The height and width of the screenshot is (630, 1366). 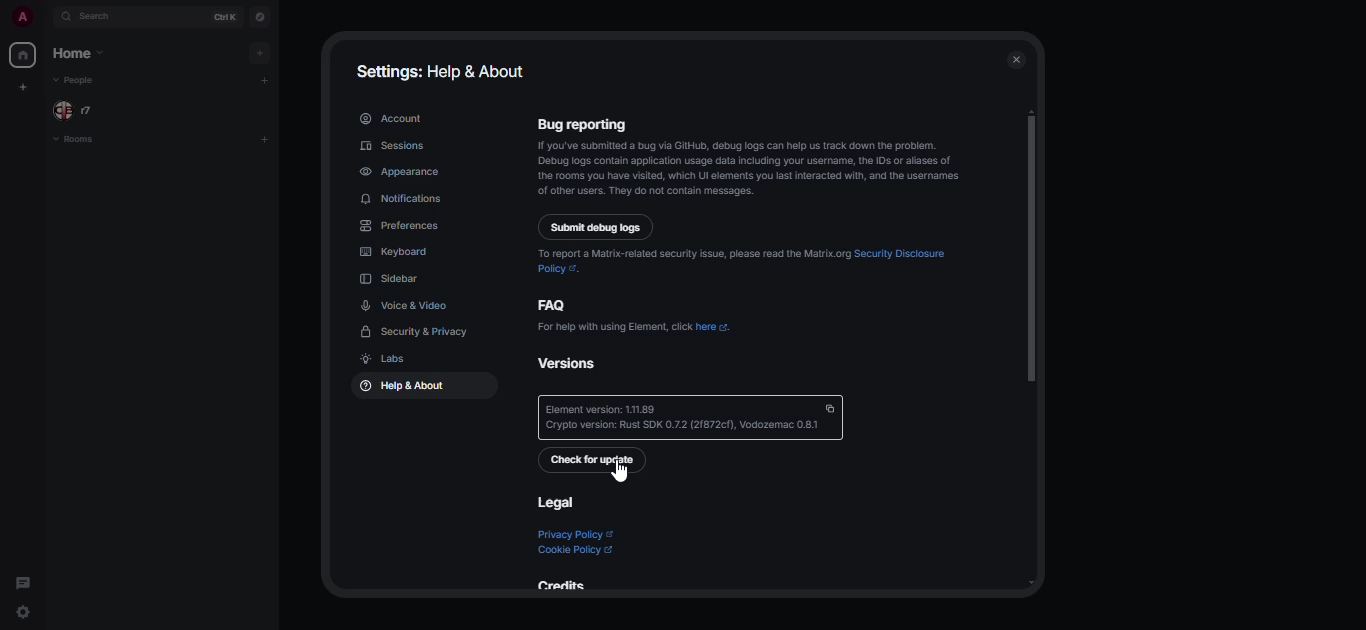 What do you see at coordinates (692, 417) in the screenshot?
I see `element version: 1.11.89 crypto version: rust sdk 0.7.2 (2f872cf), vodozemac 0.8.1` at bounding box center [692, 417].